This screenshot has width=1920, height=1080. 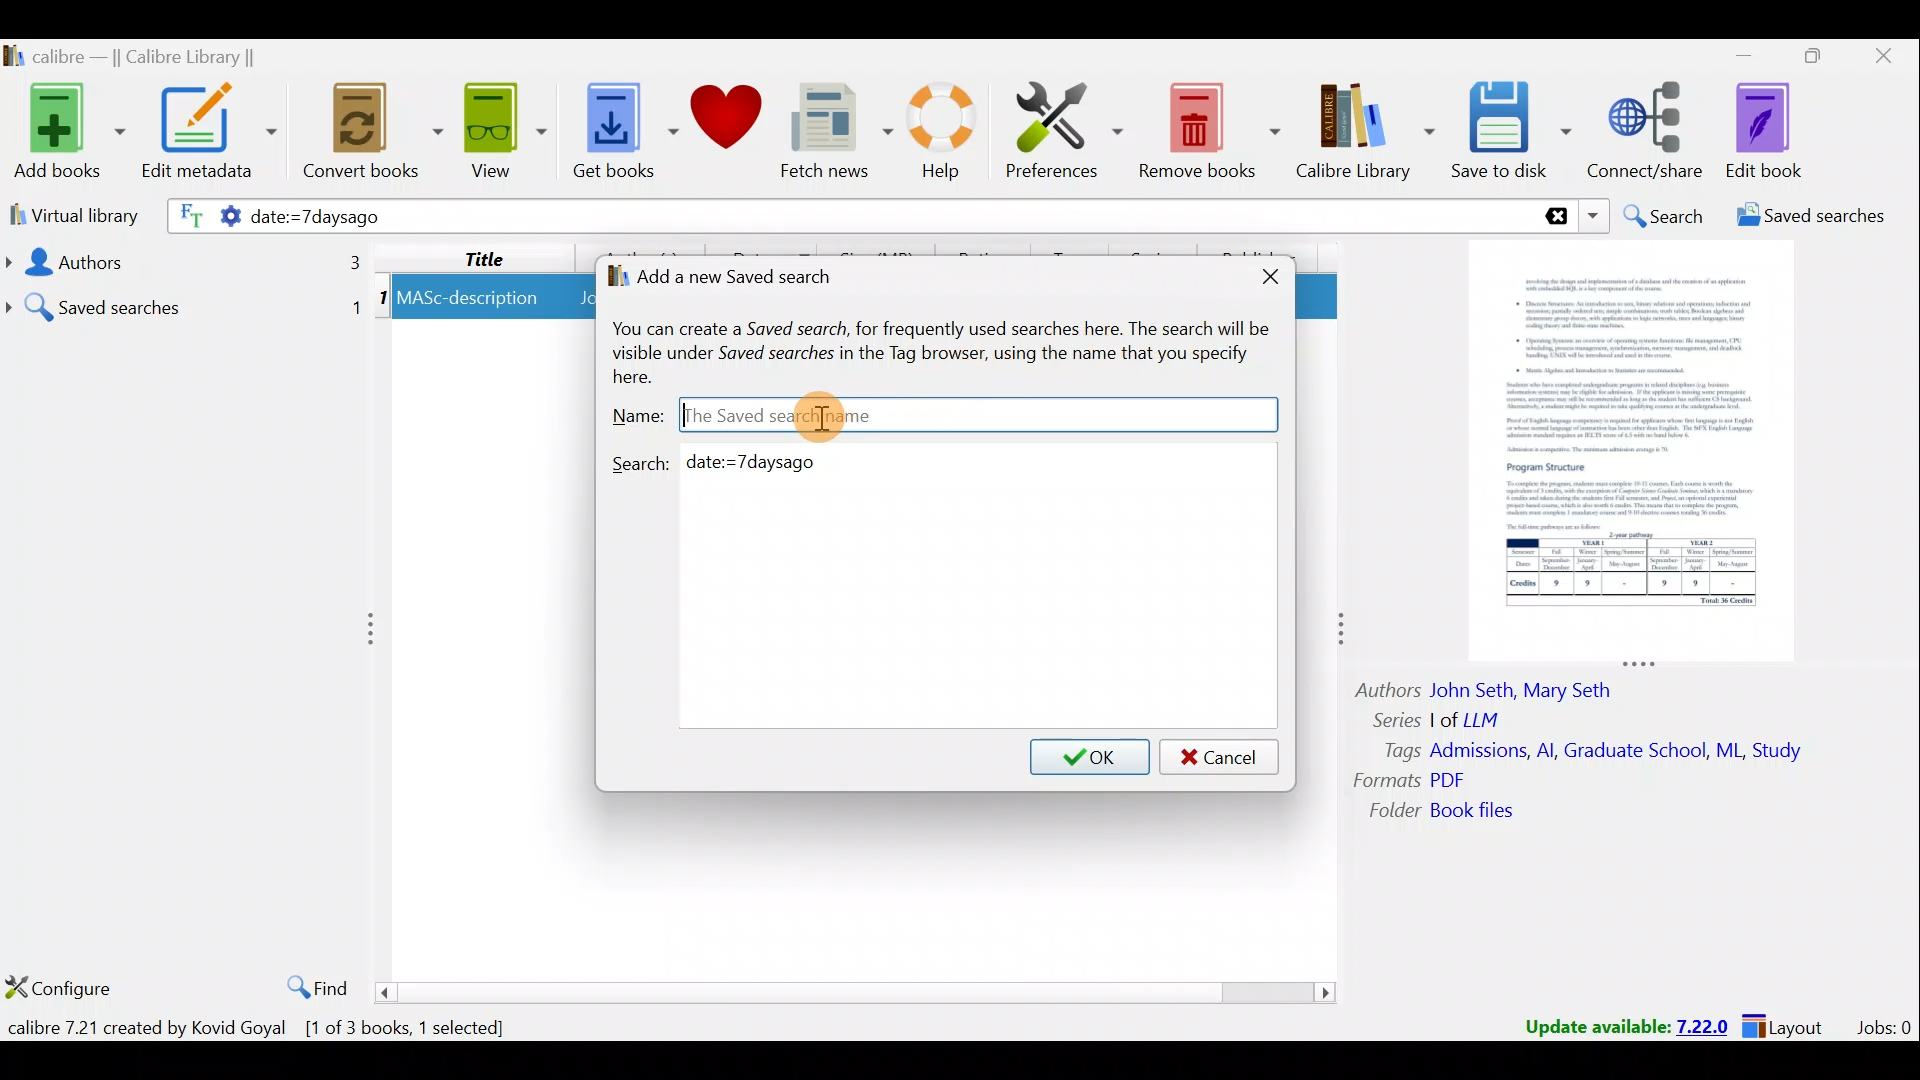 What do you see at coordinates (1616, 1024) in the screenshot?
I see `Update available: 7.22.0` at bounding box center [1616, 1024].